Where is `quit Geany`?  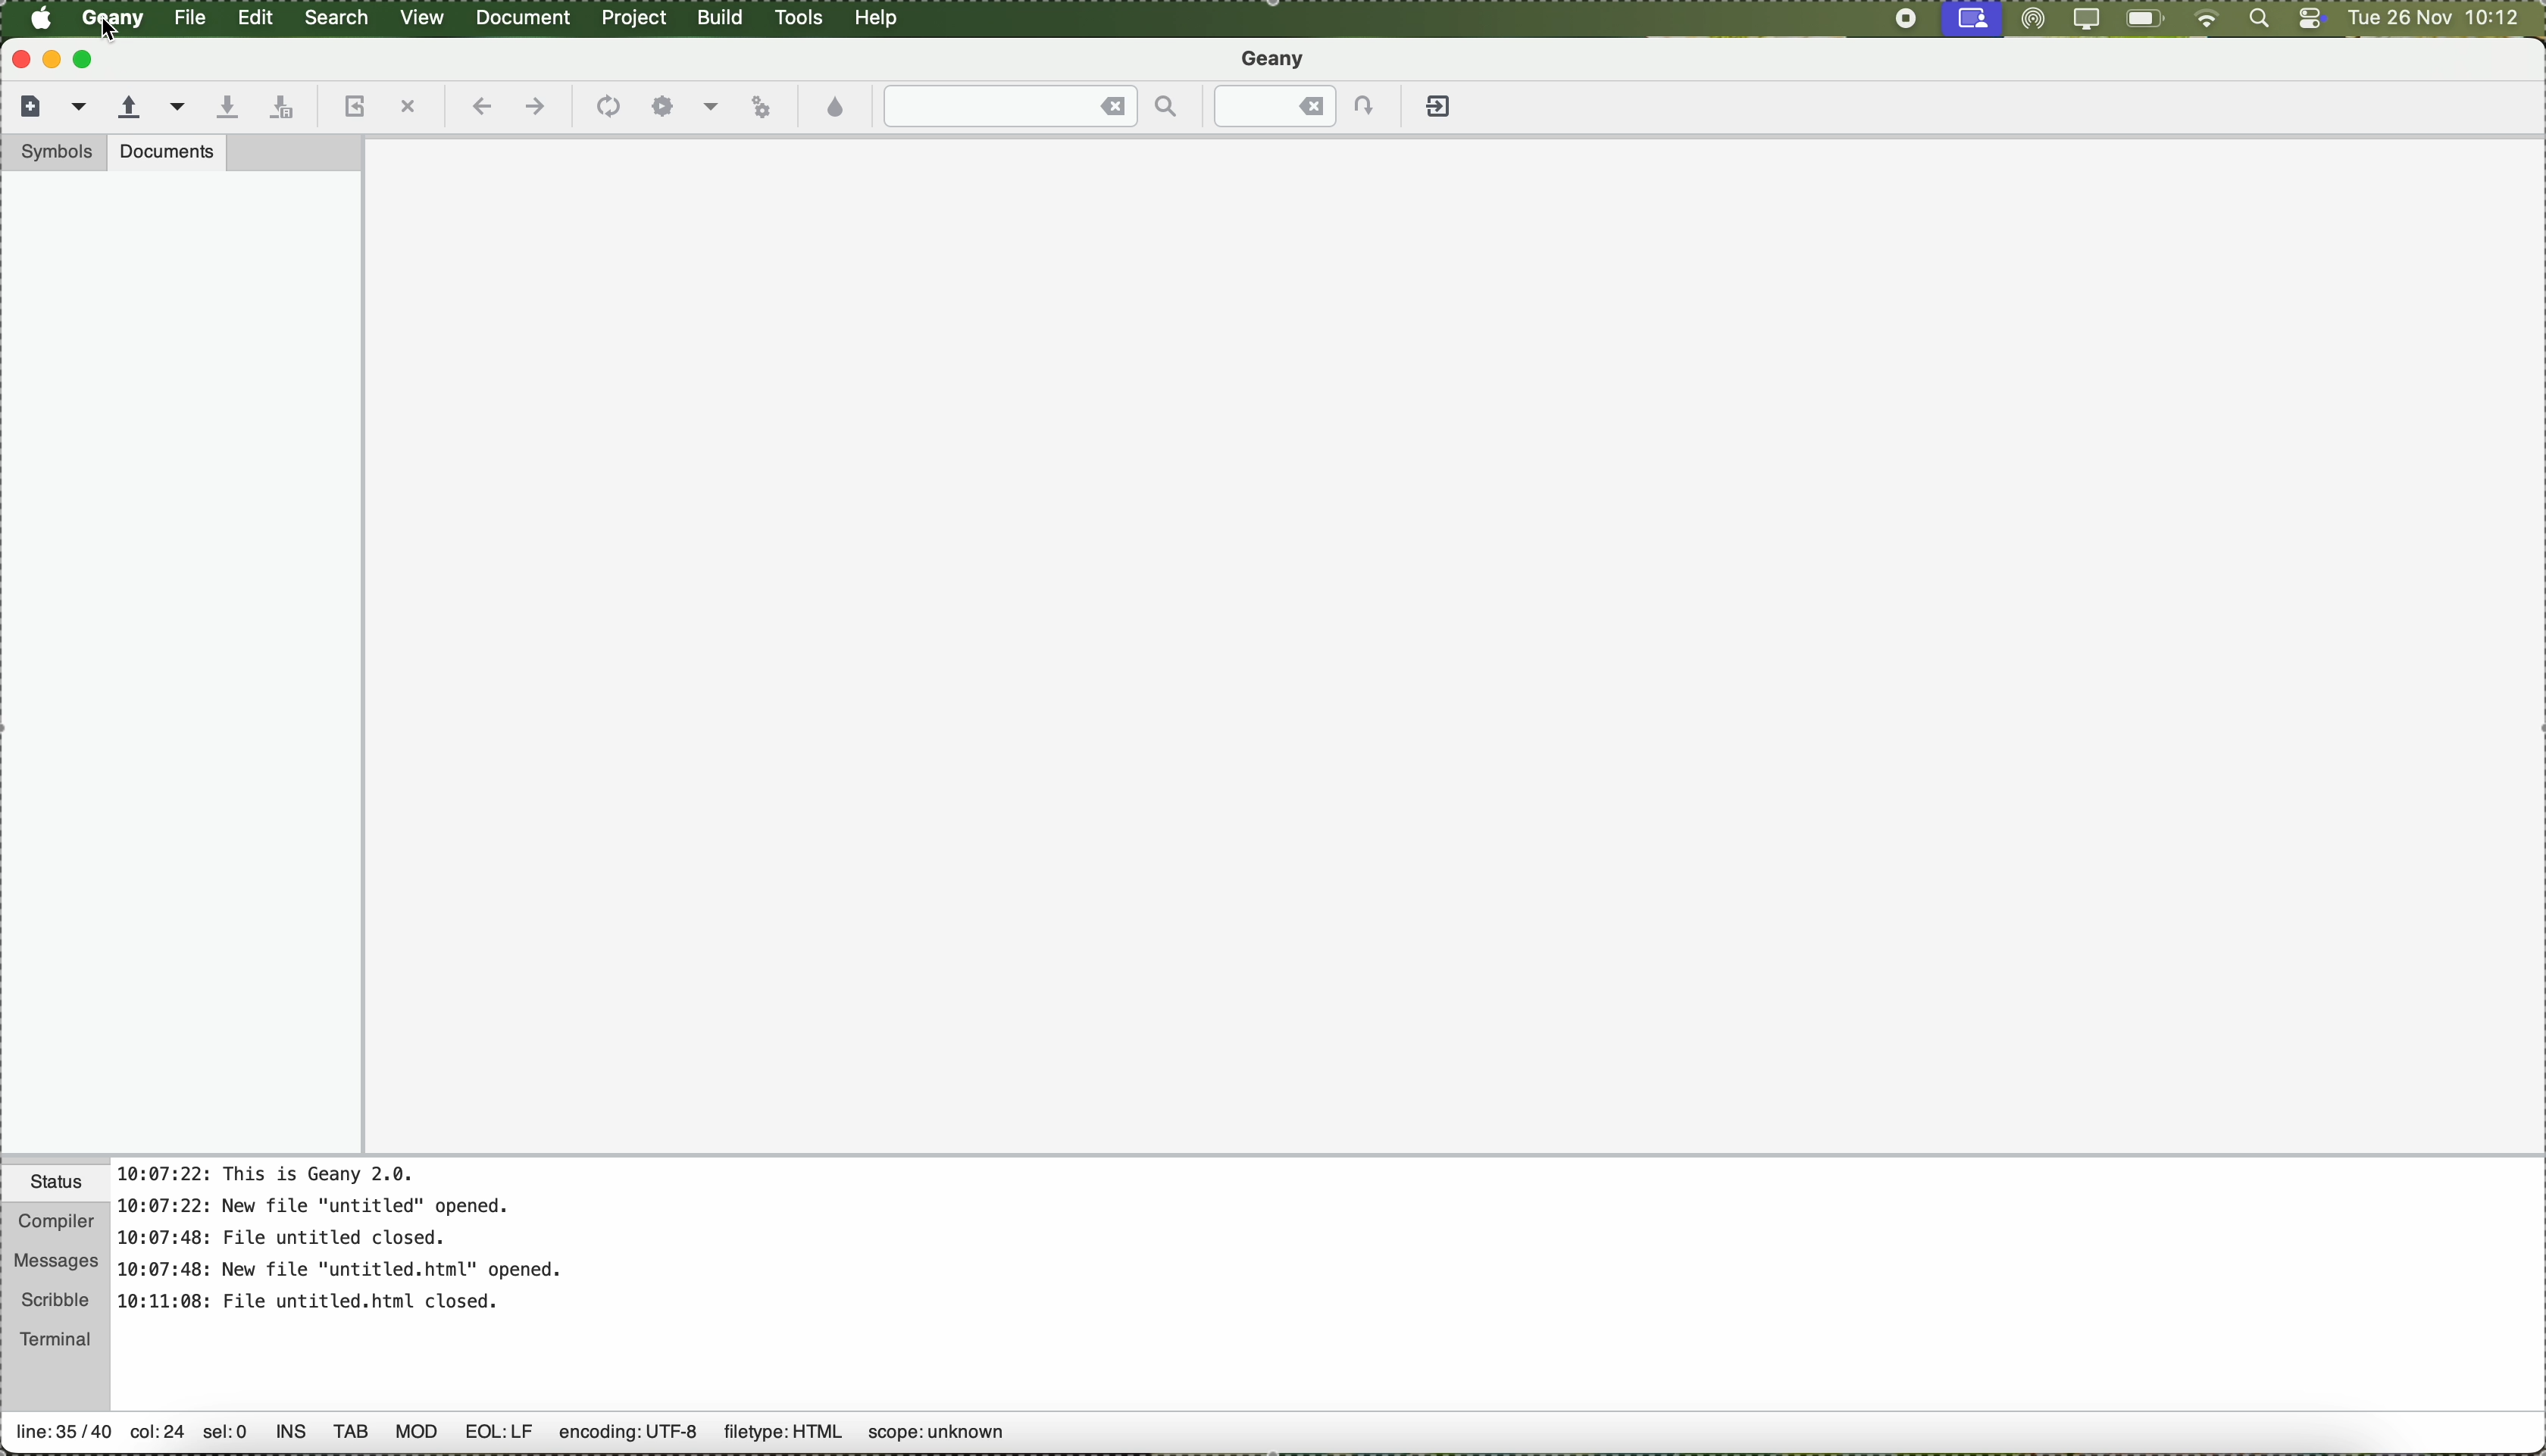
quit Geany is located at coordinates (1441, 110).